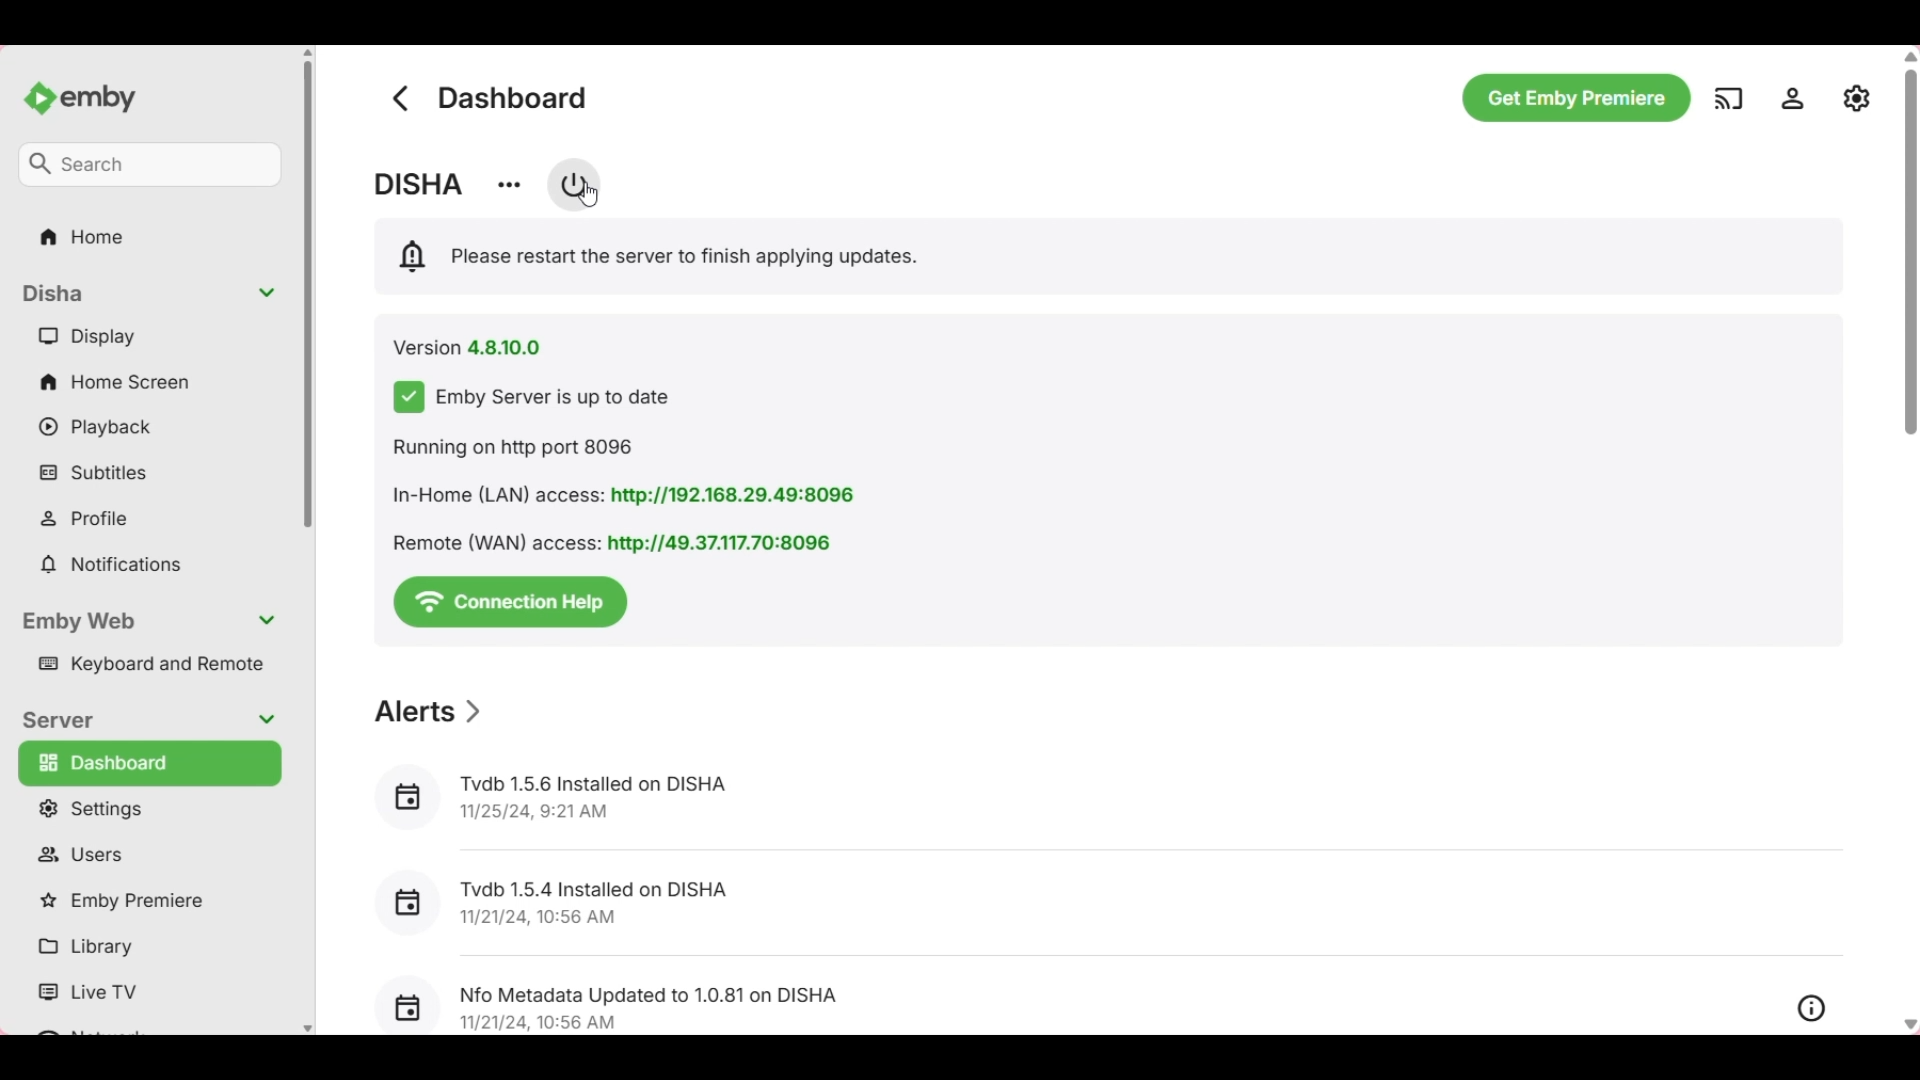 This screenshot has height=1080, width=1920. What do you see at coordinates (532, 397) in the screenshot?
I see `Indicates server is up-to-date` at bounding box center [532, 397].